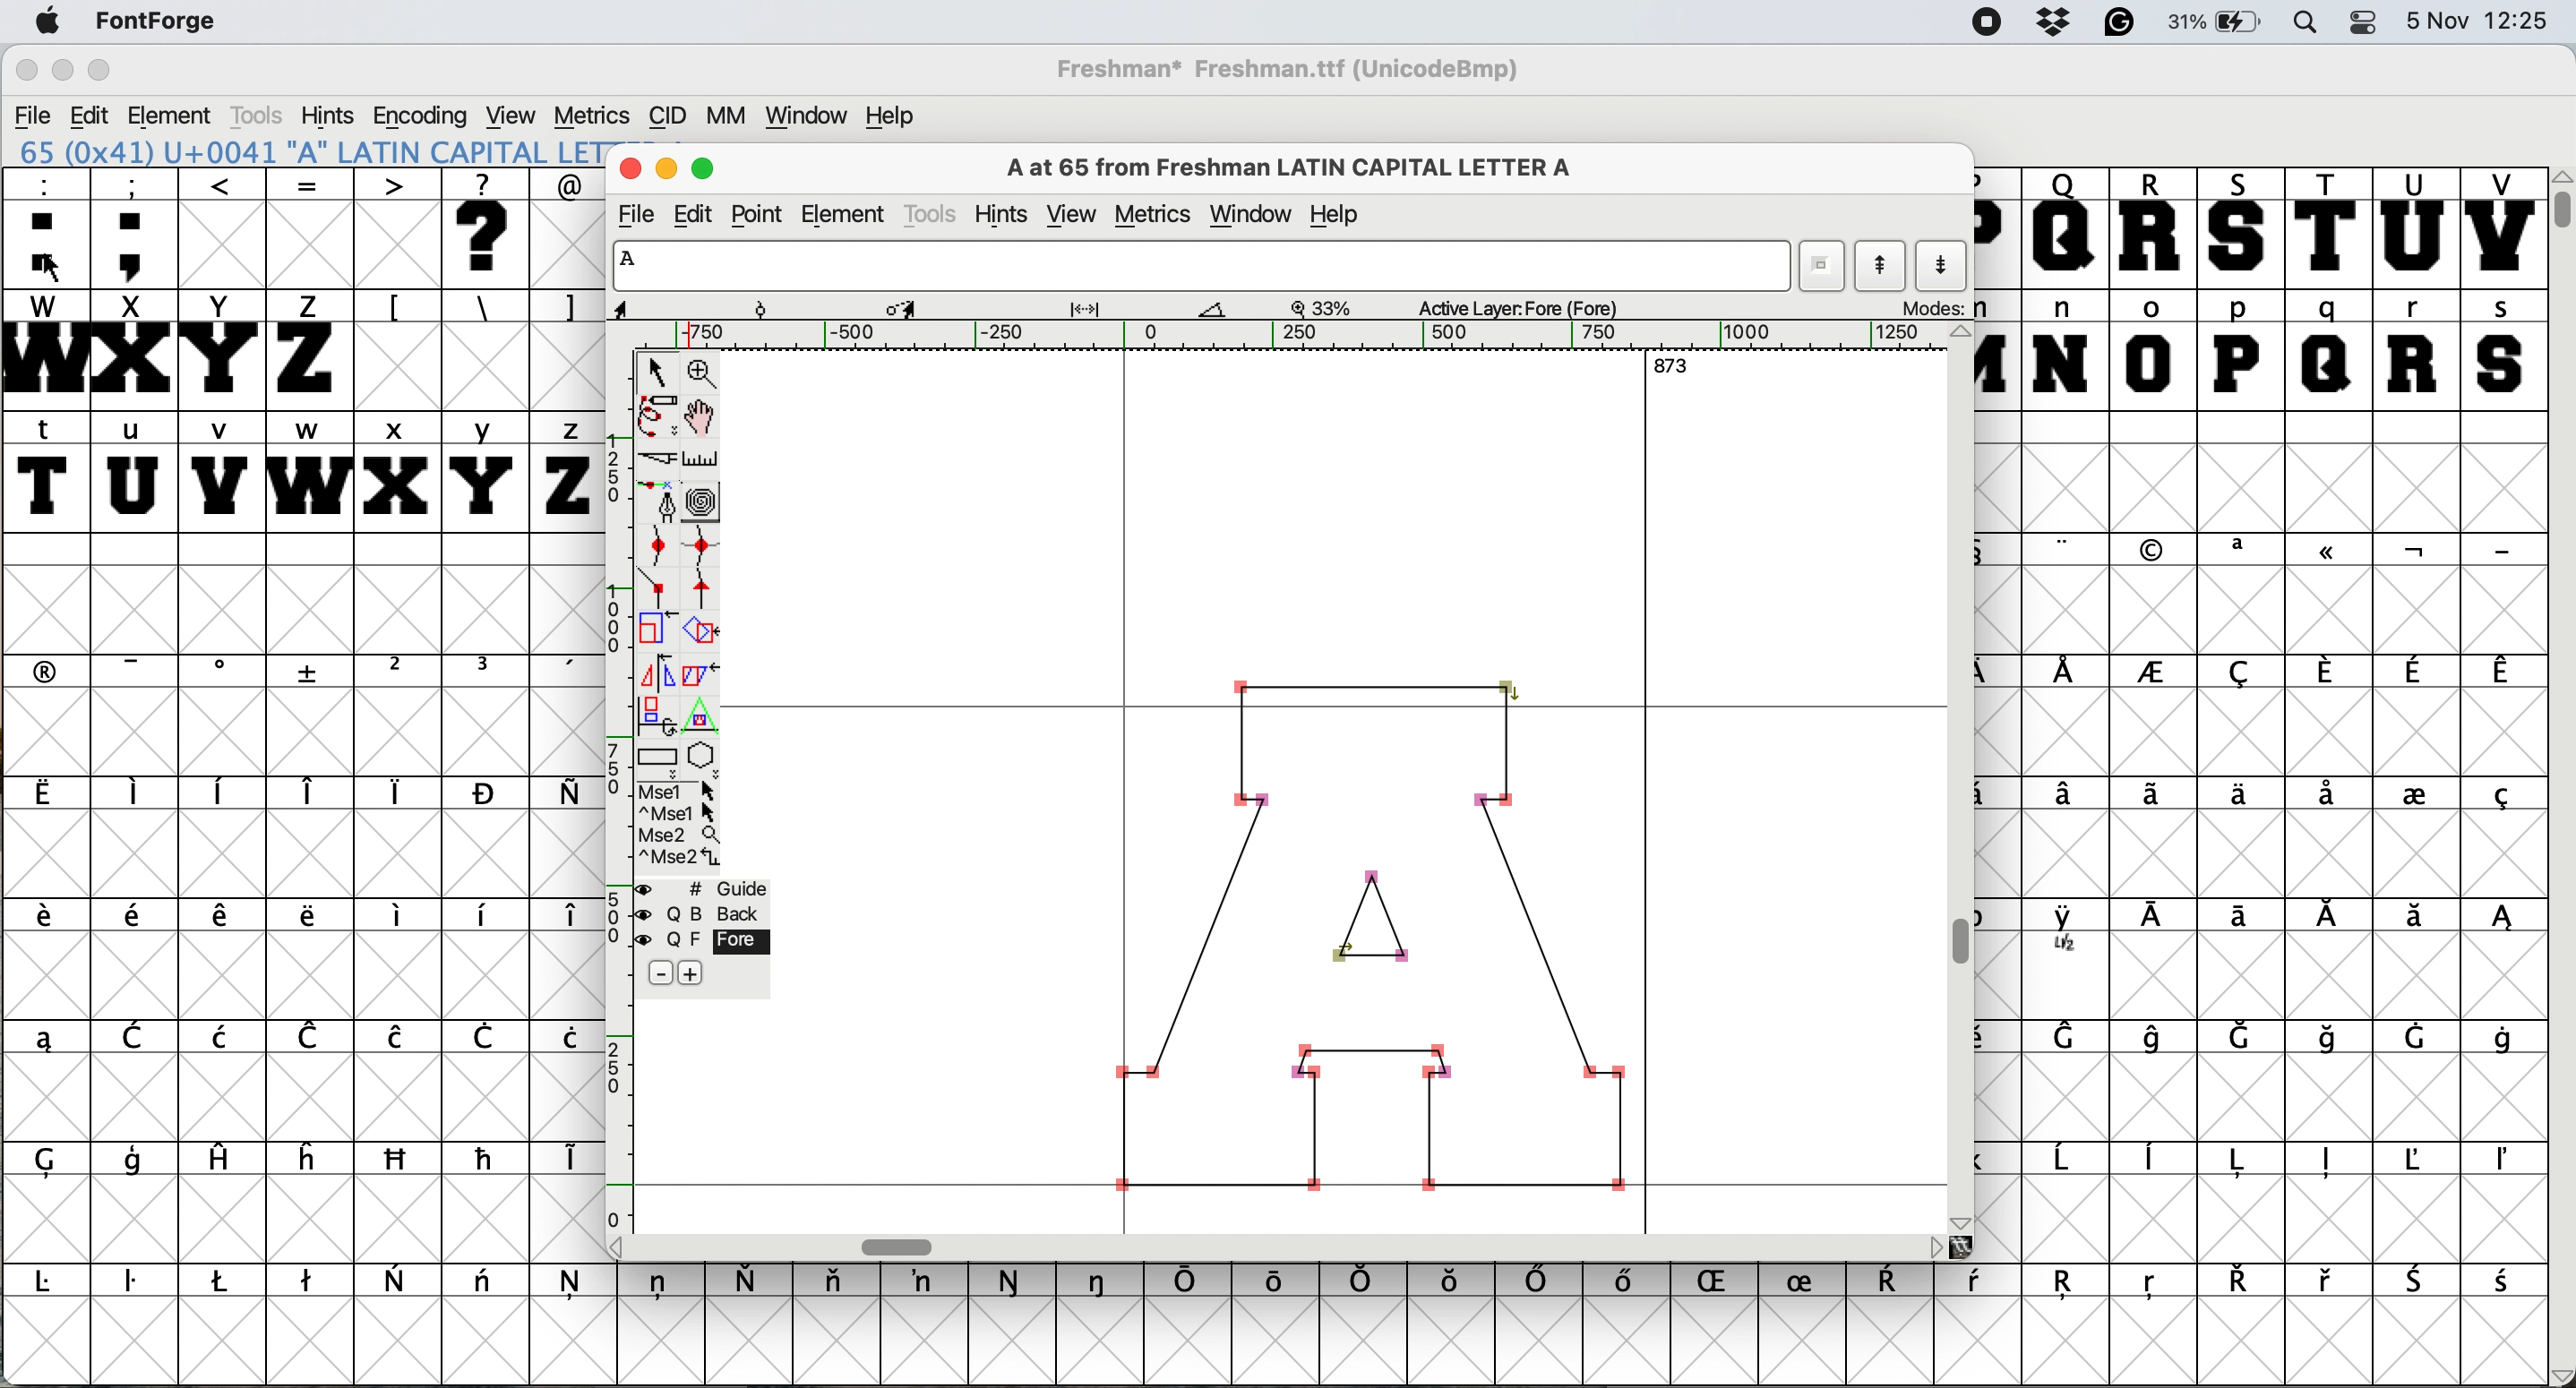  I want to click on horizontal scroll bar, so click(1290, 1246).